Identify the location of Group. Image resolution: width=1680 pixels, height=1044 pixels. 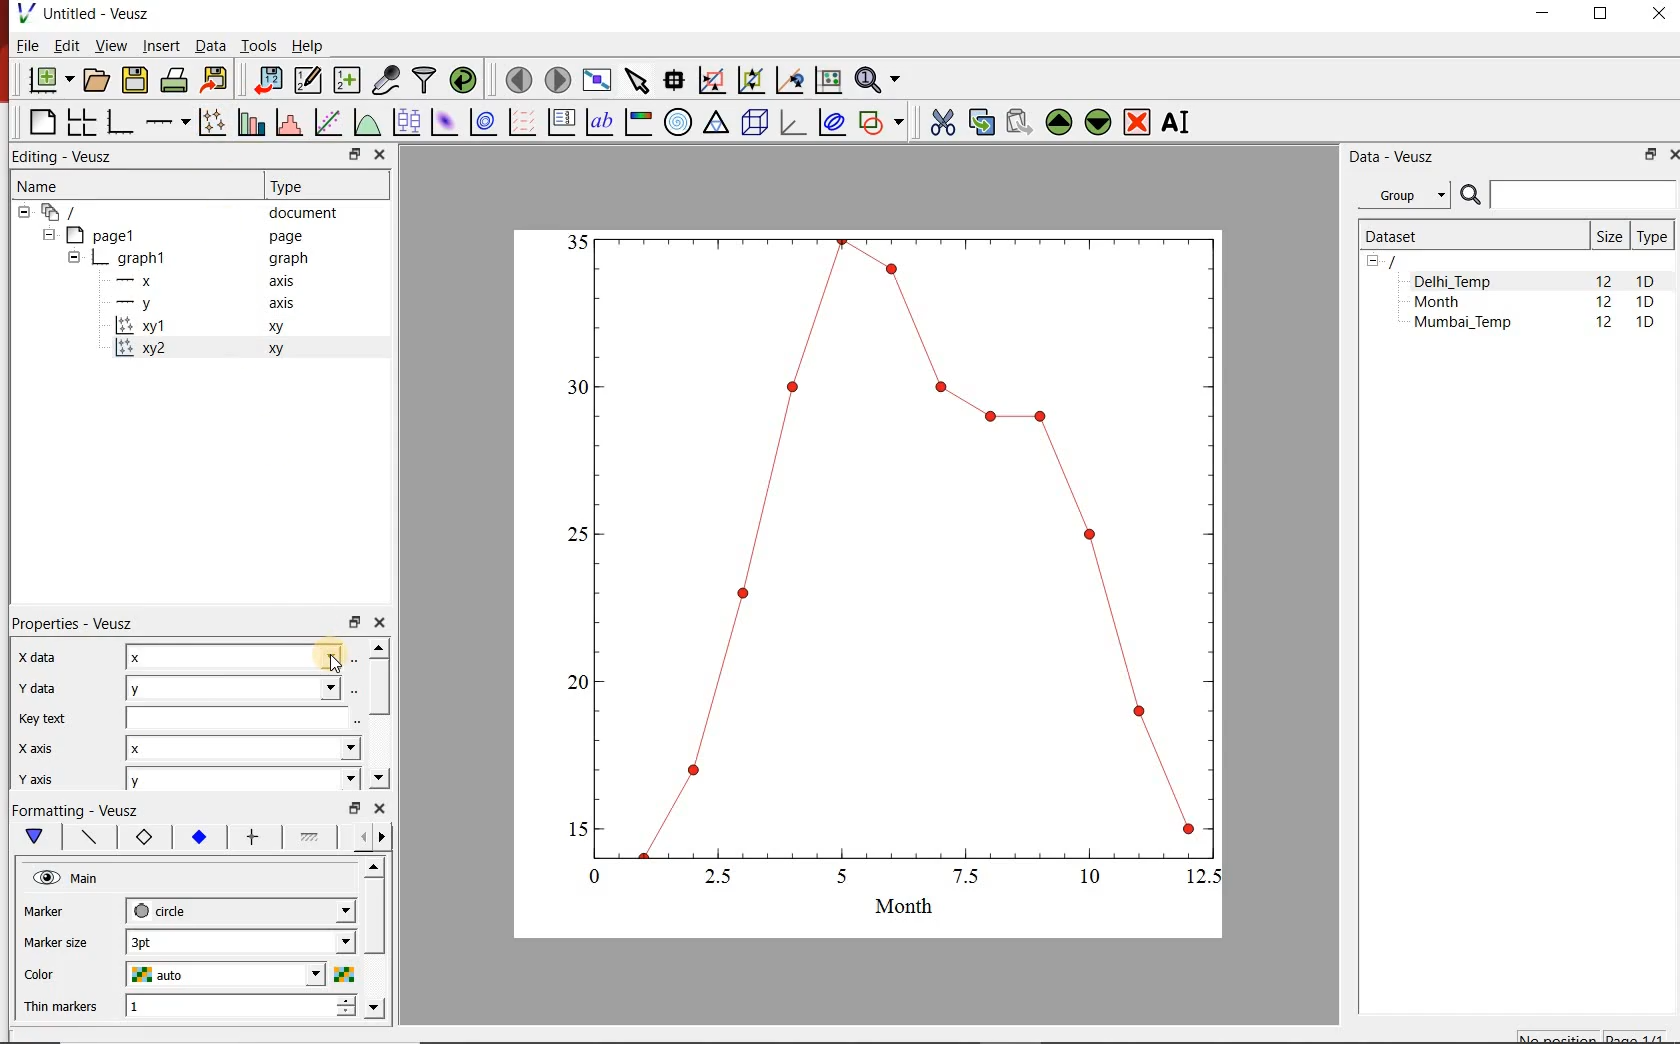
(1404, 193).